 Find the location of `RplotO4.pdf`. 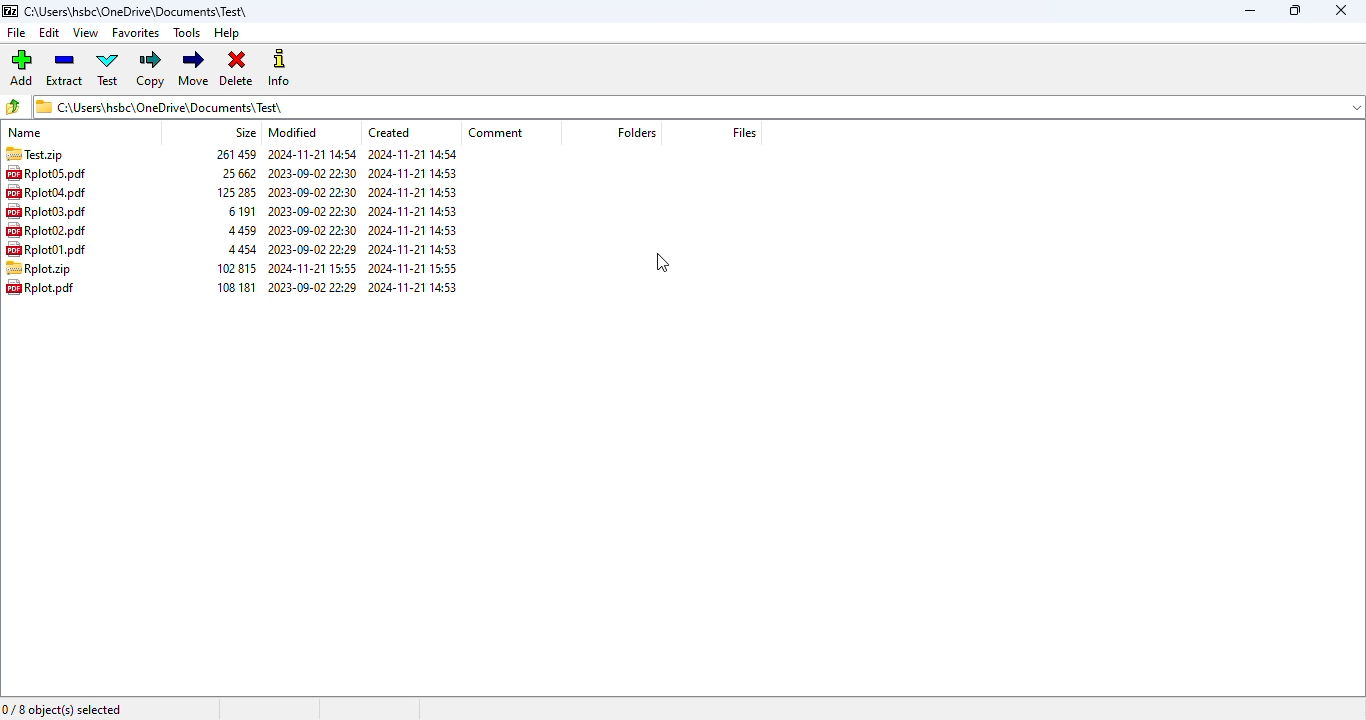

RplotO4.pdf is located at coordinates (51, 192).